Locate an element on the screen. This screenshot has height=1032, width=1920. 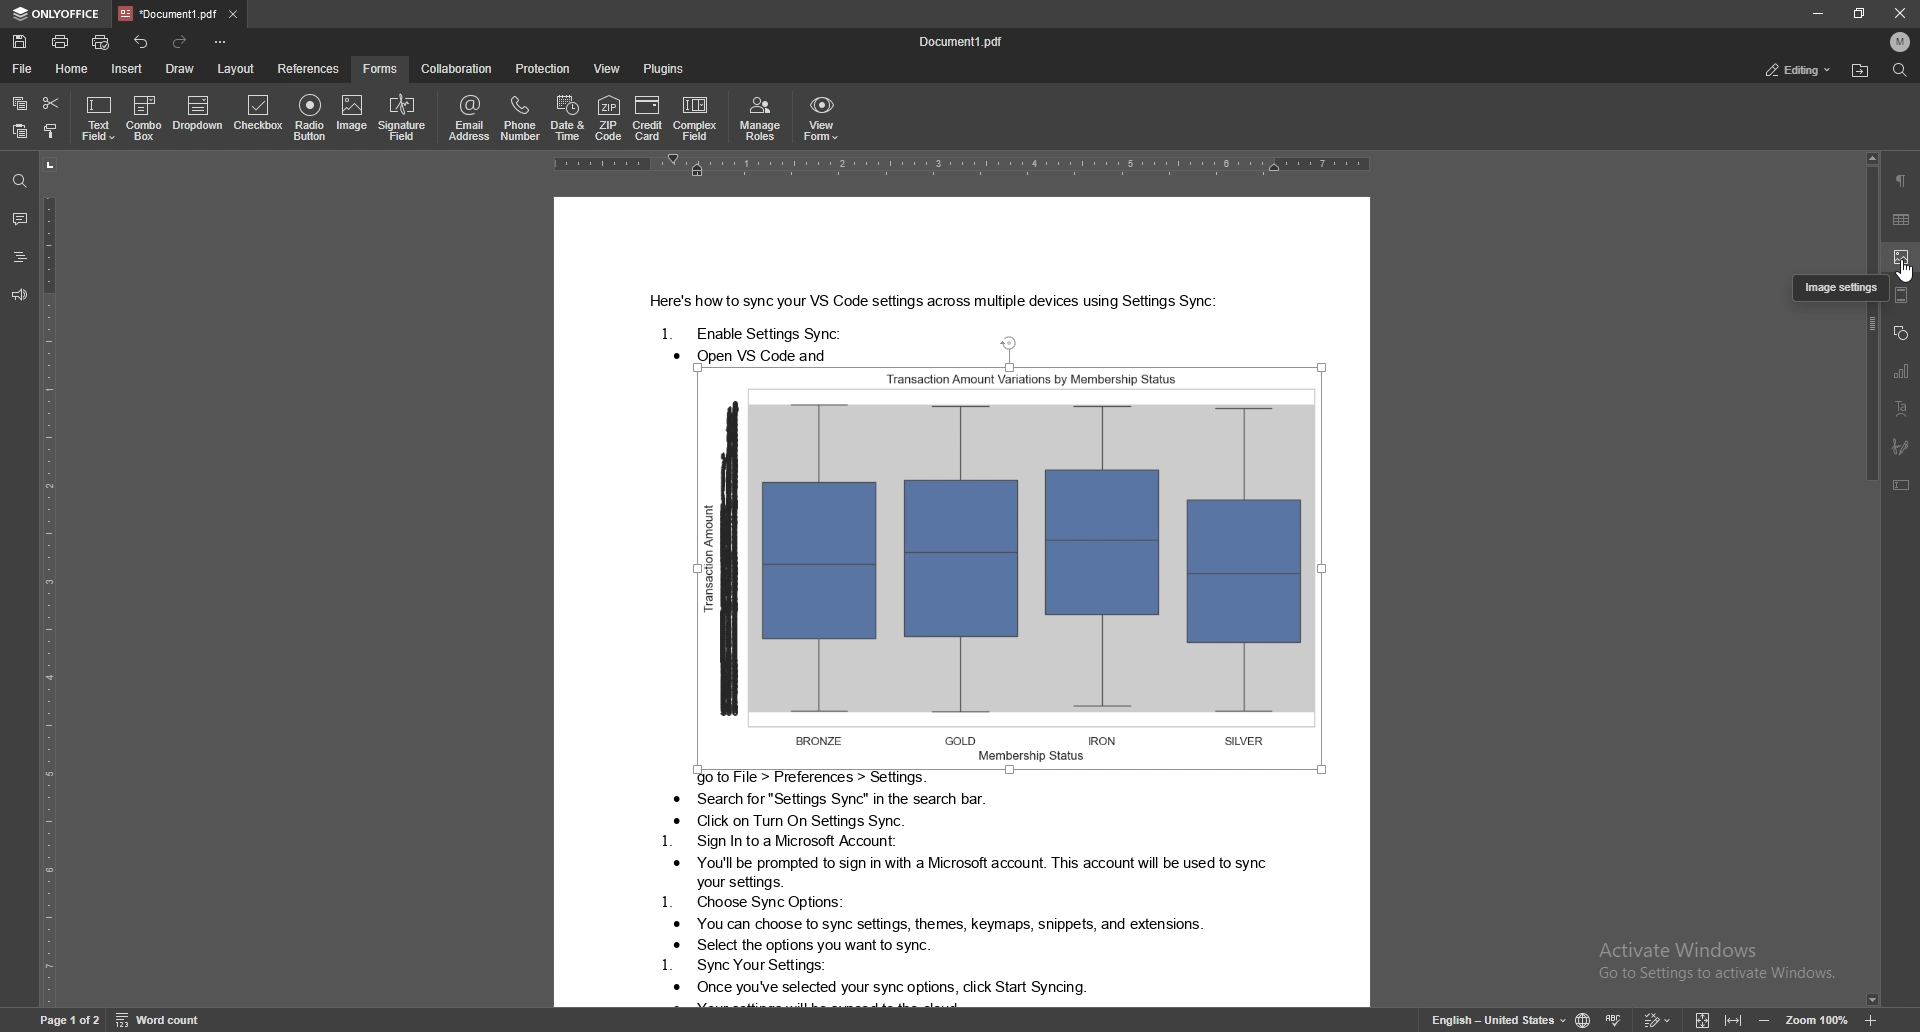
view is located at coordinates (609, 68).